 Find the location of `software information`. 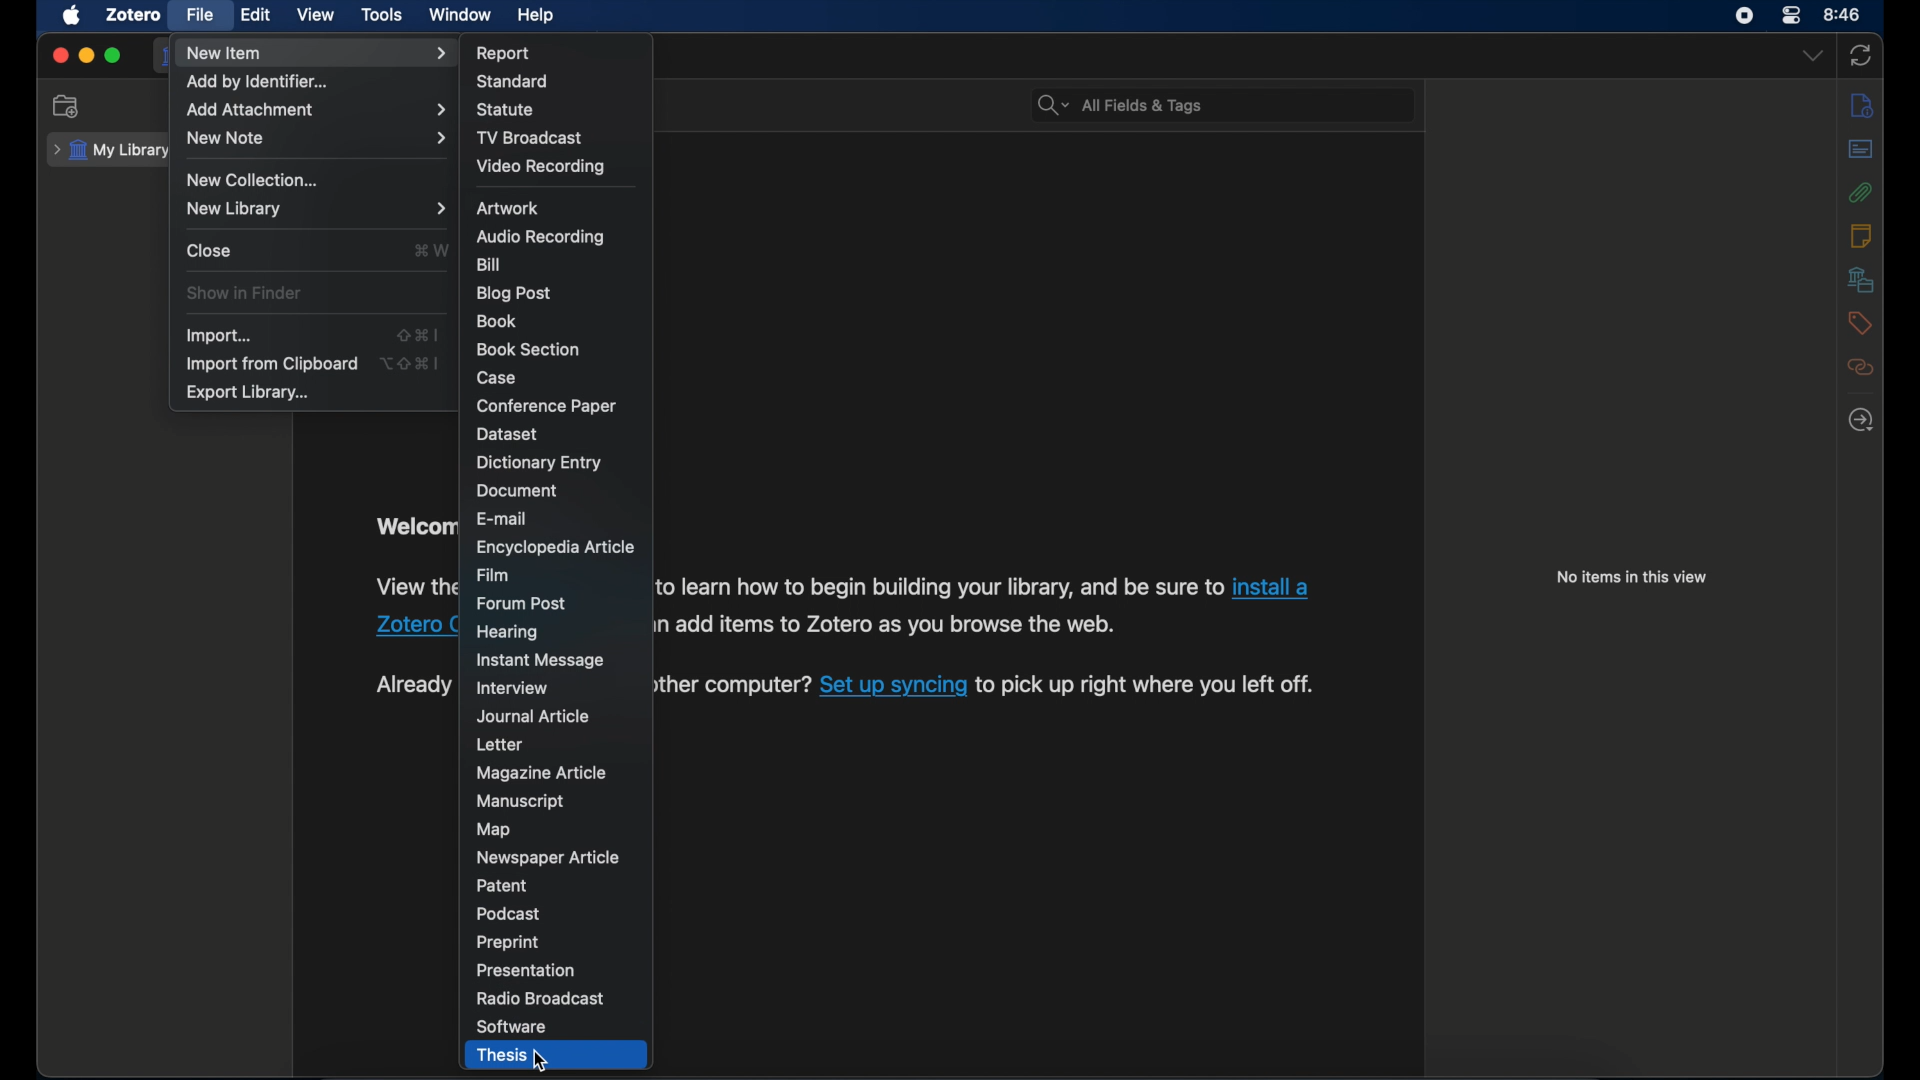

software information is located at coordinates (940, 586).